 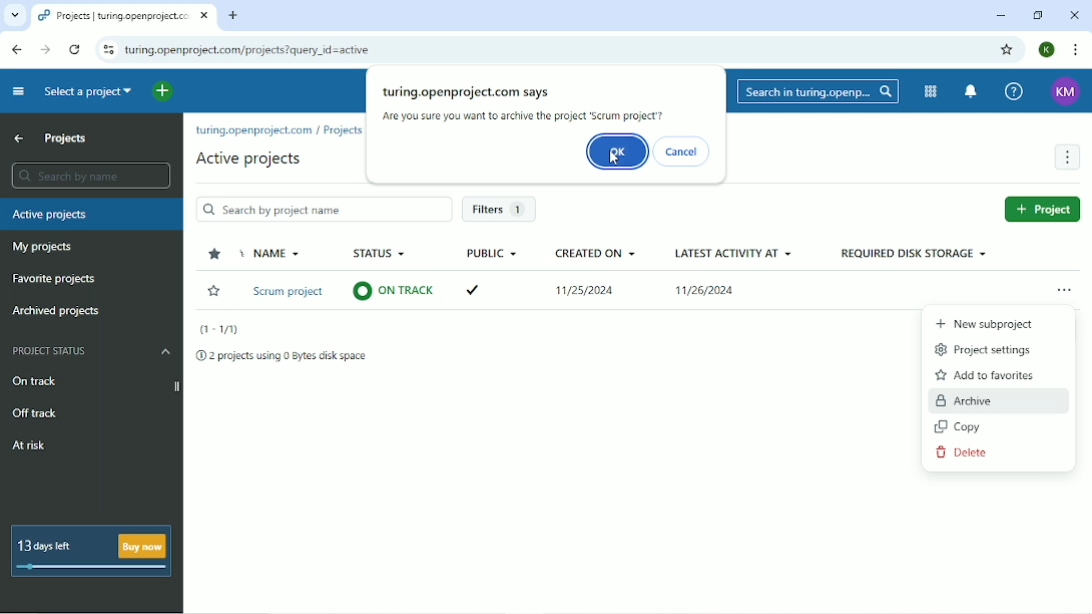 I want to click on Open quick add menu, so click(x=163, y=92).